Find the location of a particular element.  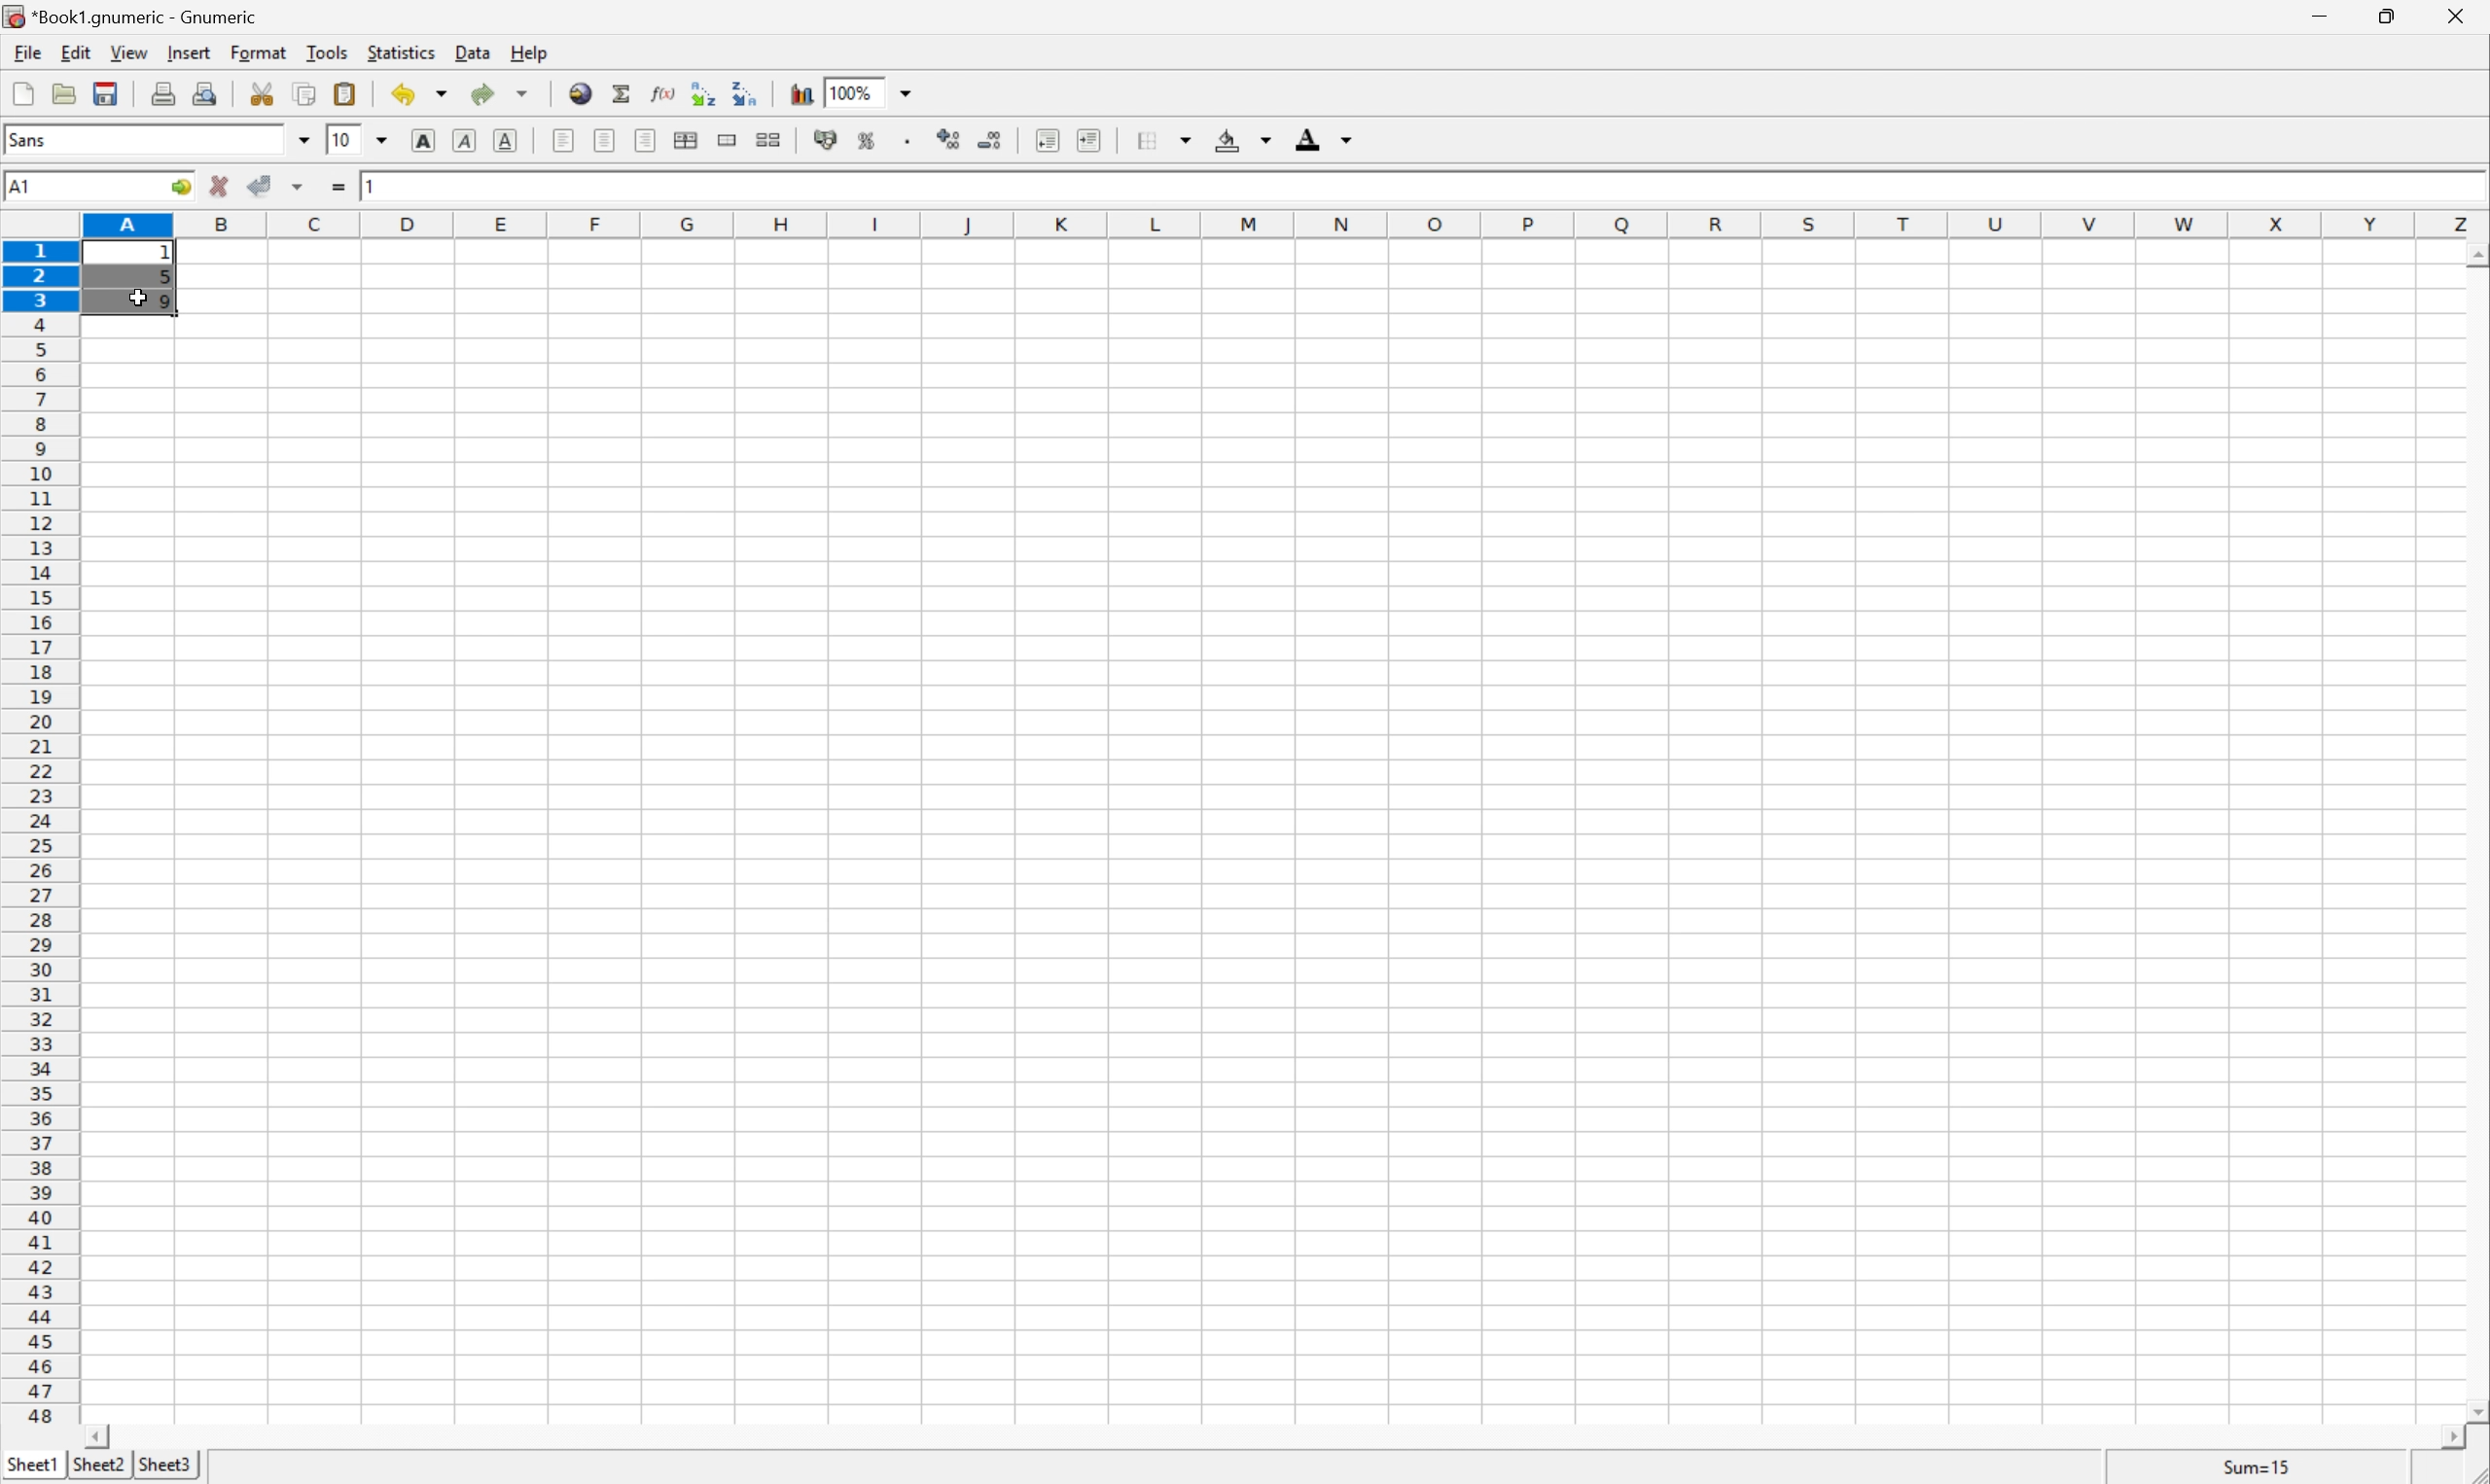

row numbers is located at coordinates (39, 833).